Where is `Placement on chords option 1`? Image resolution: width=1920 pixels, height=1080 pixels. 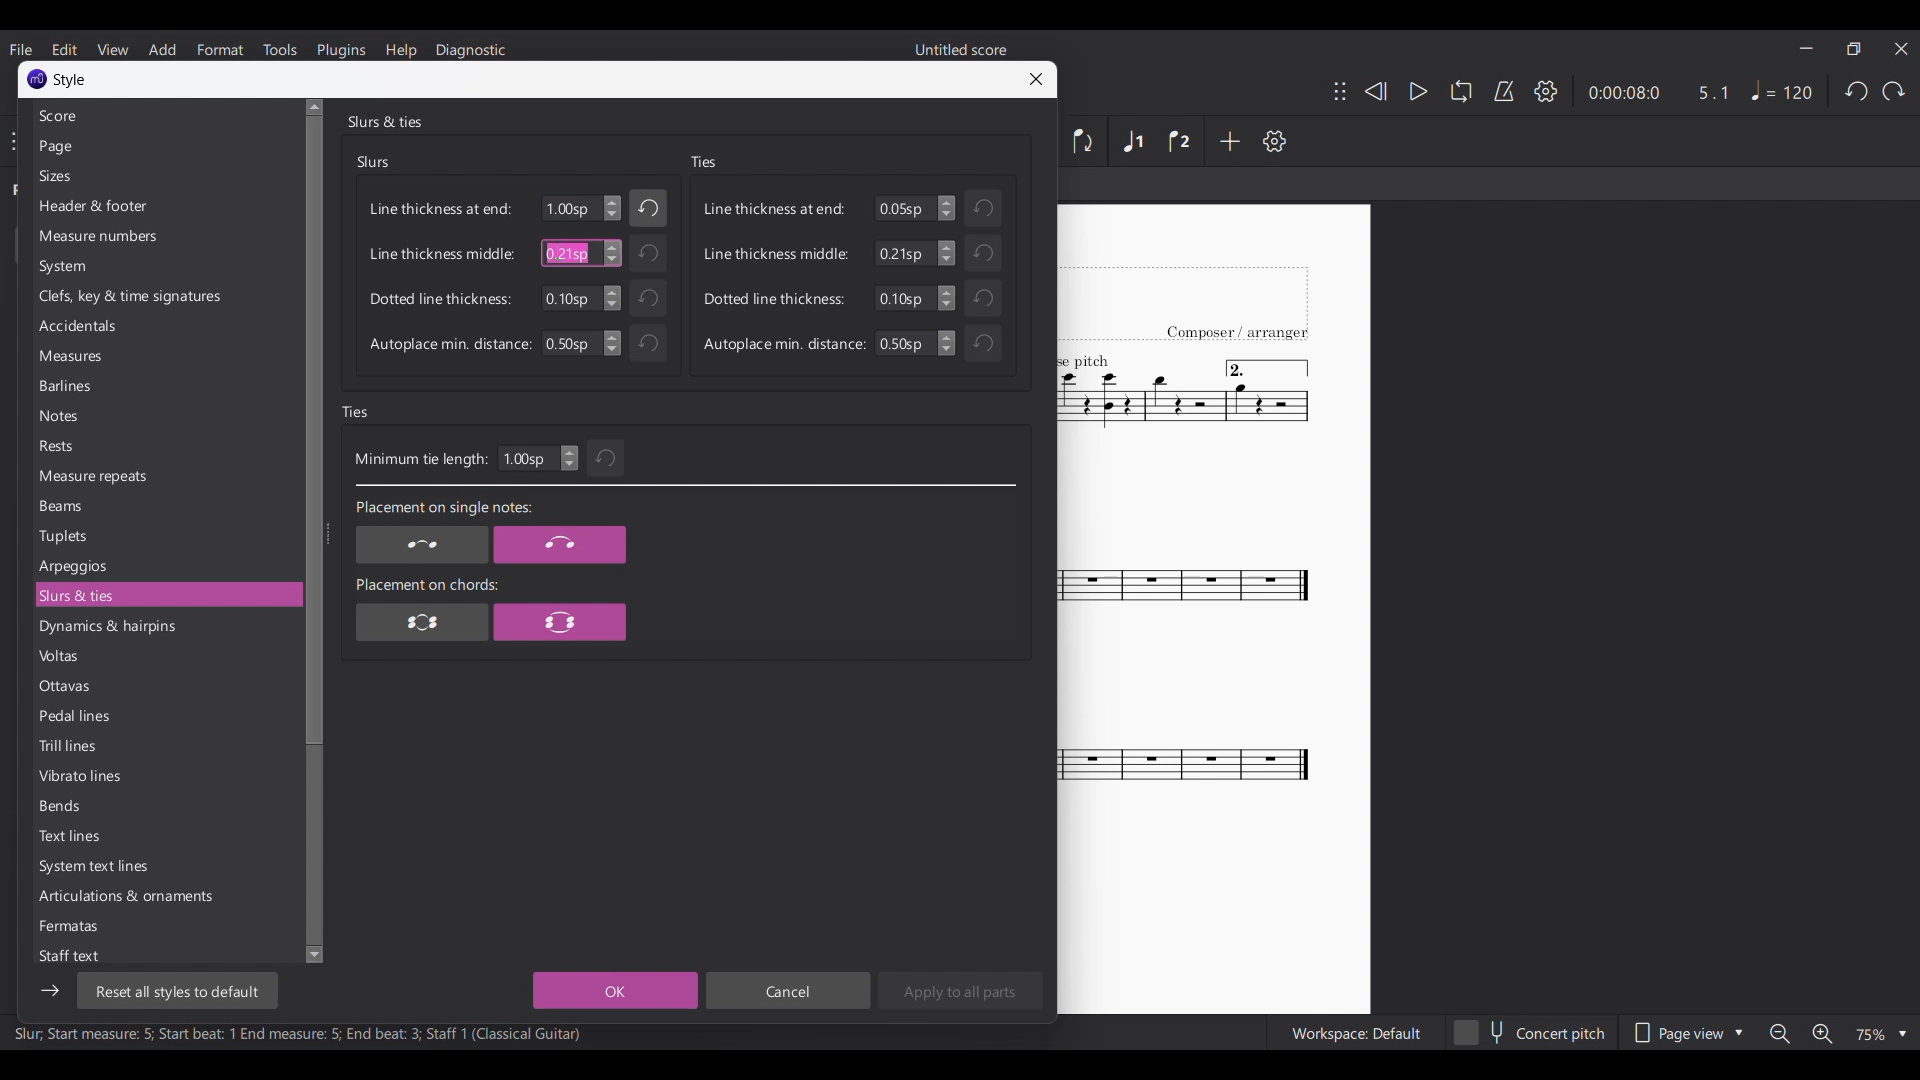 Placement on chords option 1 is located at coordinates (423, 621).